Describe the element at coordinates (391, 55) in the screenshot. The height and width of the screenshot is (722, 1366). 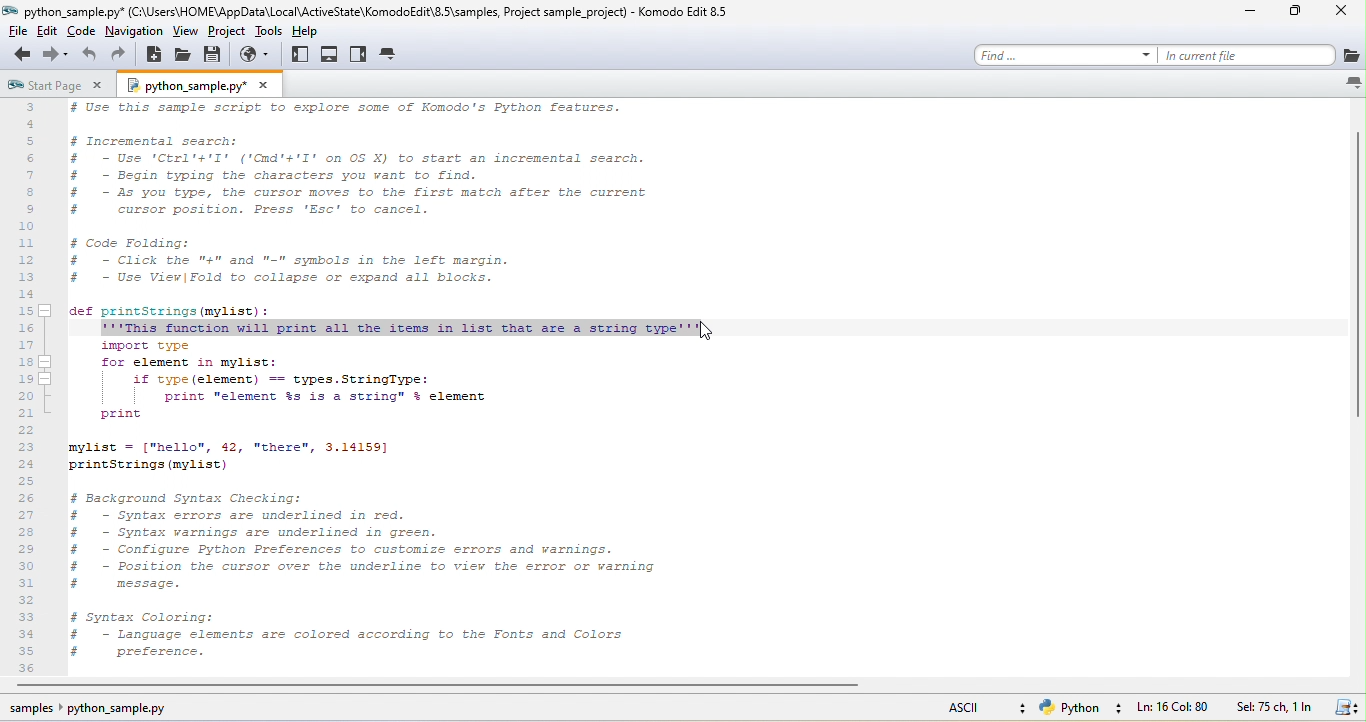
I see `tab` at that location.